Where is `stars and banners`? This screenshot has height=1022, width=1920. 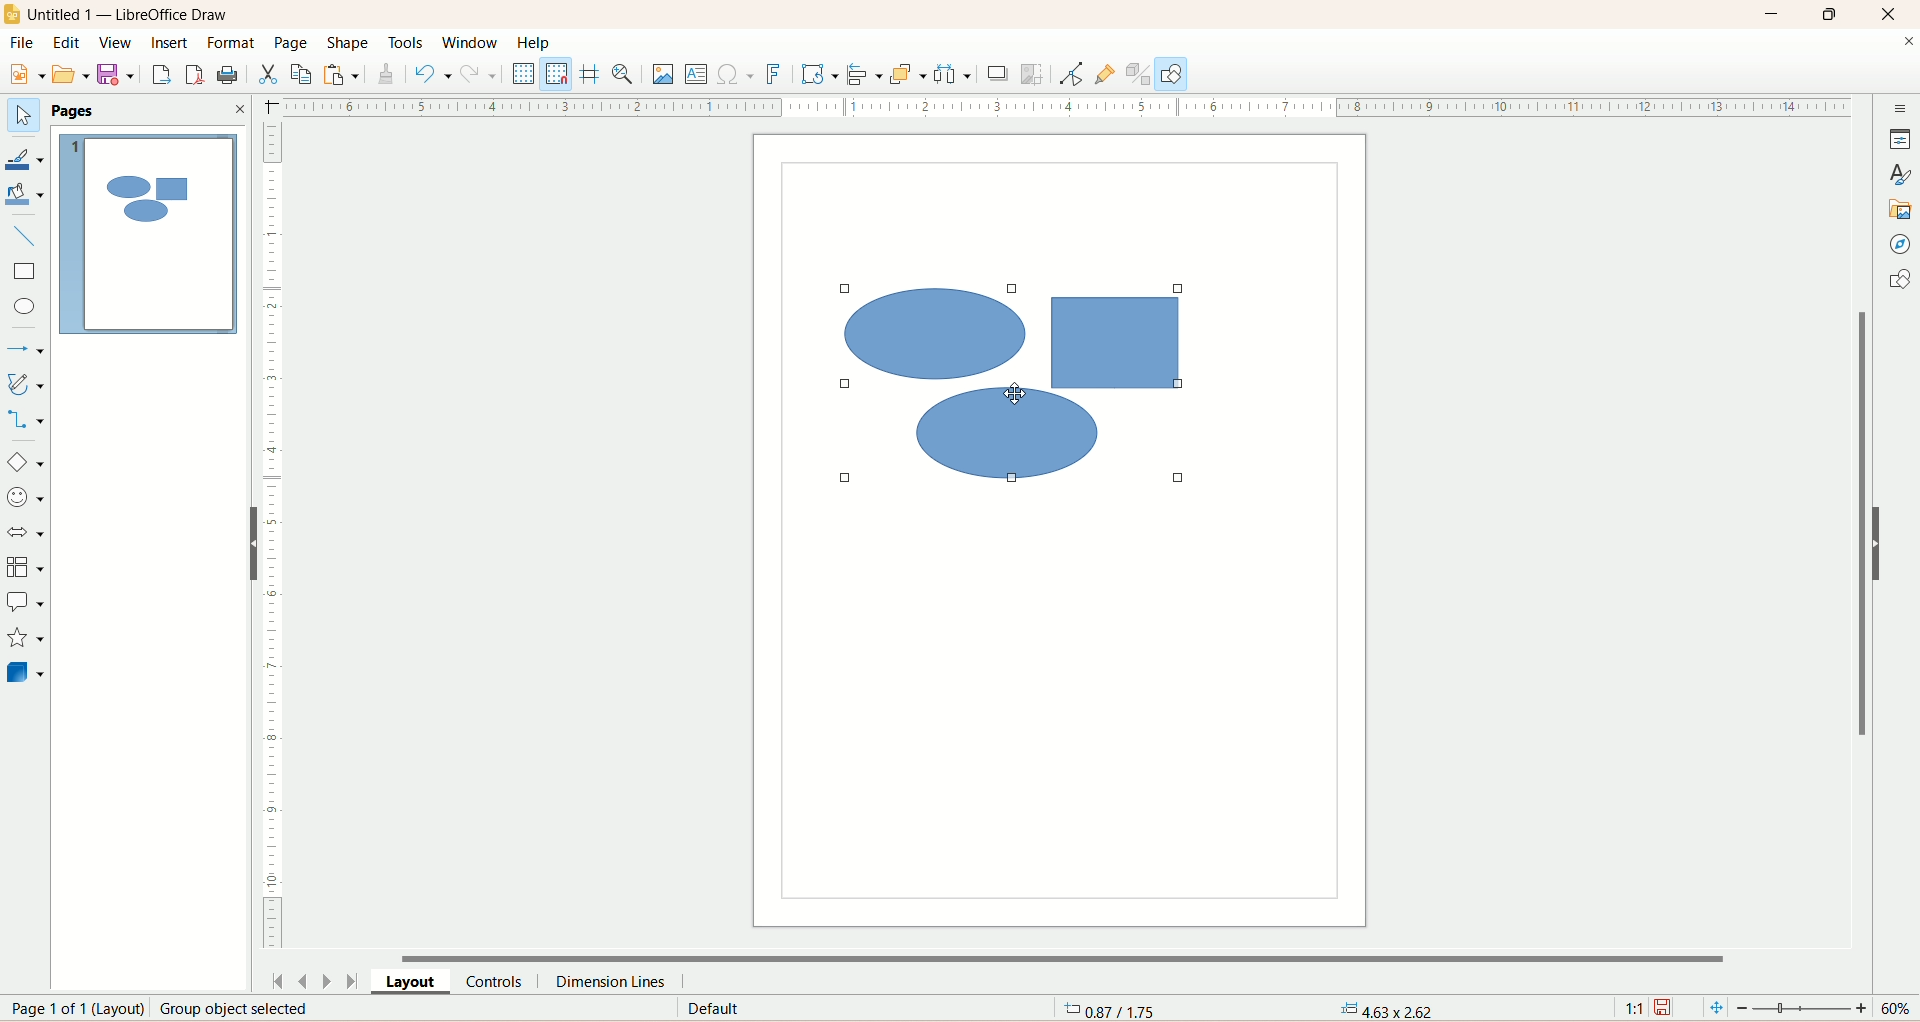 stars and banners is located at coordinates (24, 639).